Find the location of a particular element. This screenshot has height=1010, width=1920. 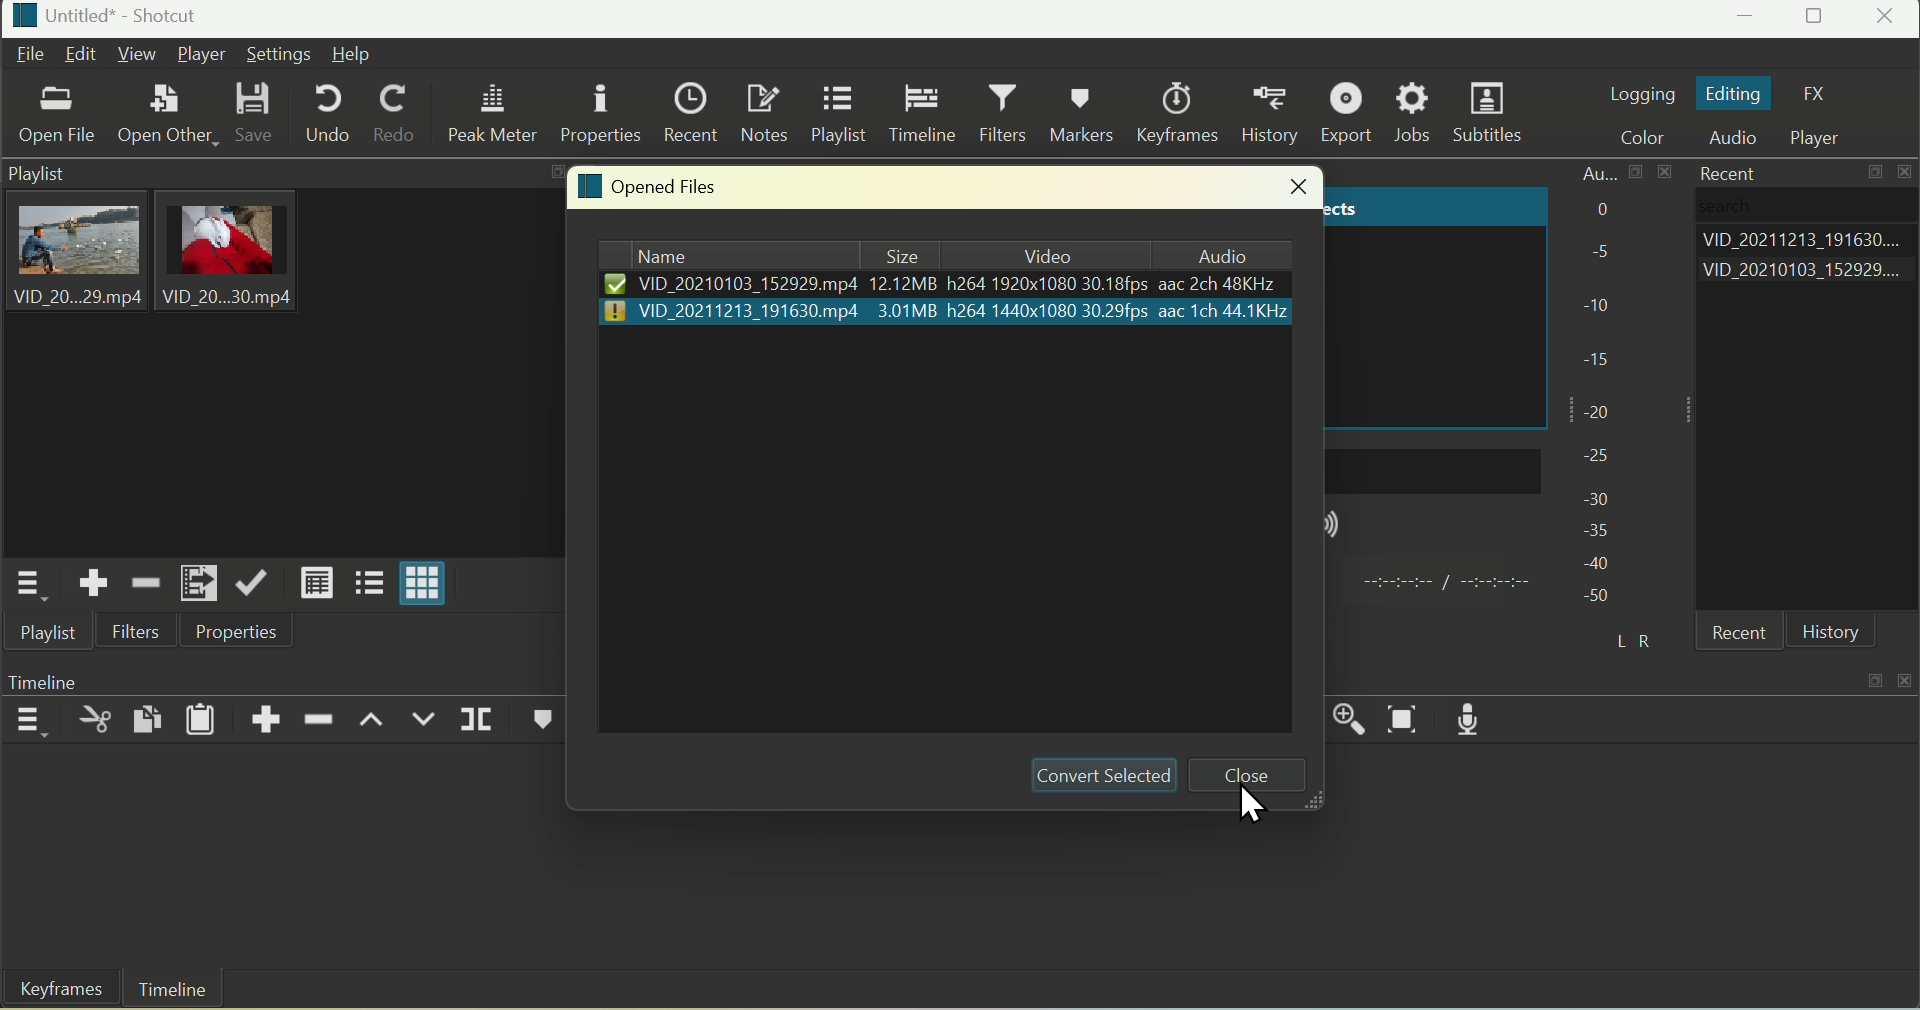

Play;ist menu is located at coordinates (26, 585).